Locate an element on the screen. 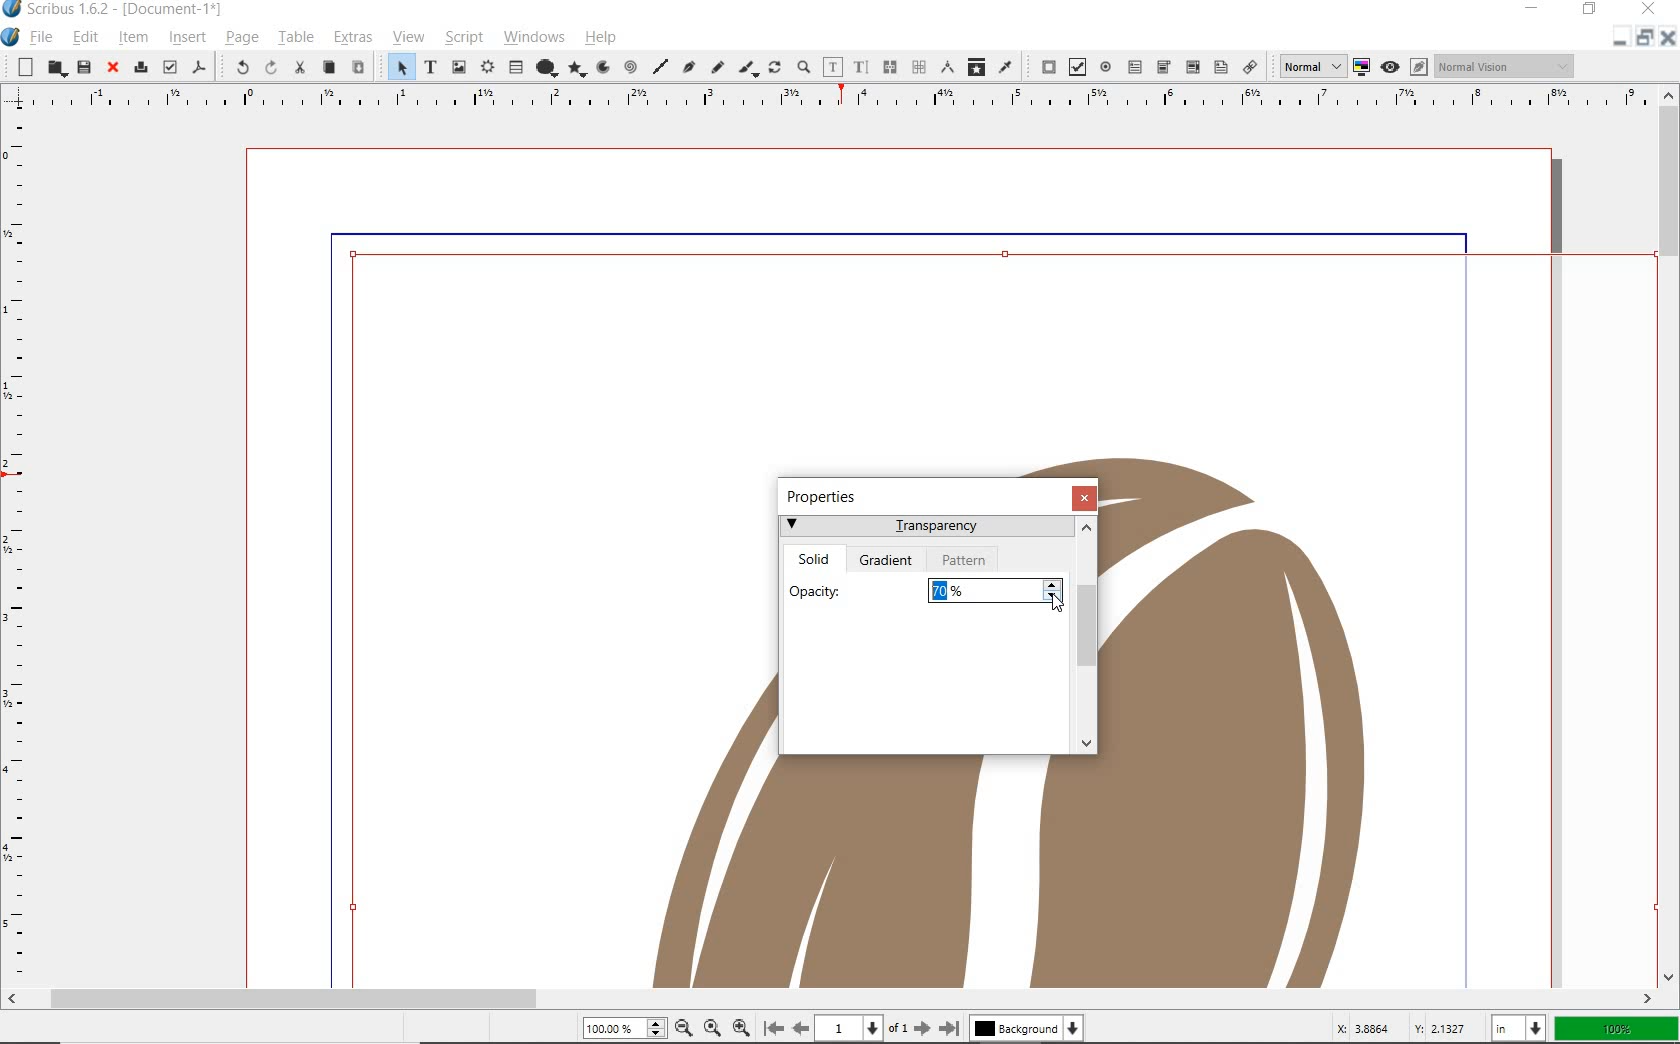 The height and width of the screenshot is (1044, 1680). spiral is located at coordinates (632, 67).